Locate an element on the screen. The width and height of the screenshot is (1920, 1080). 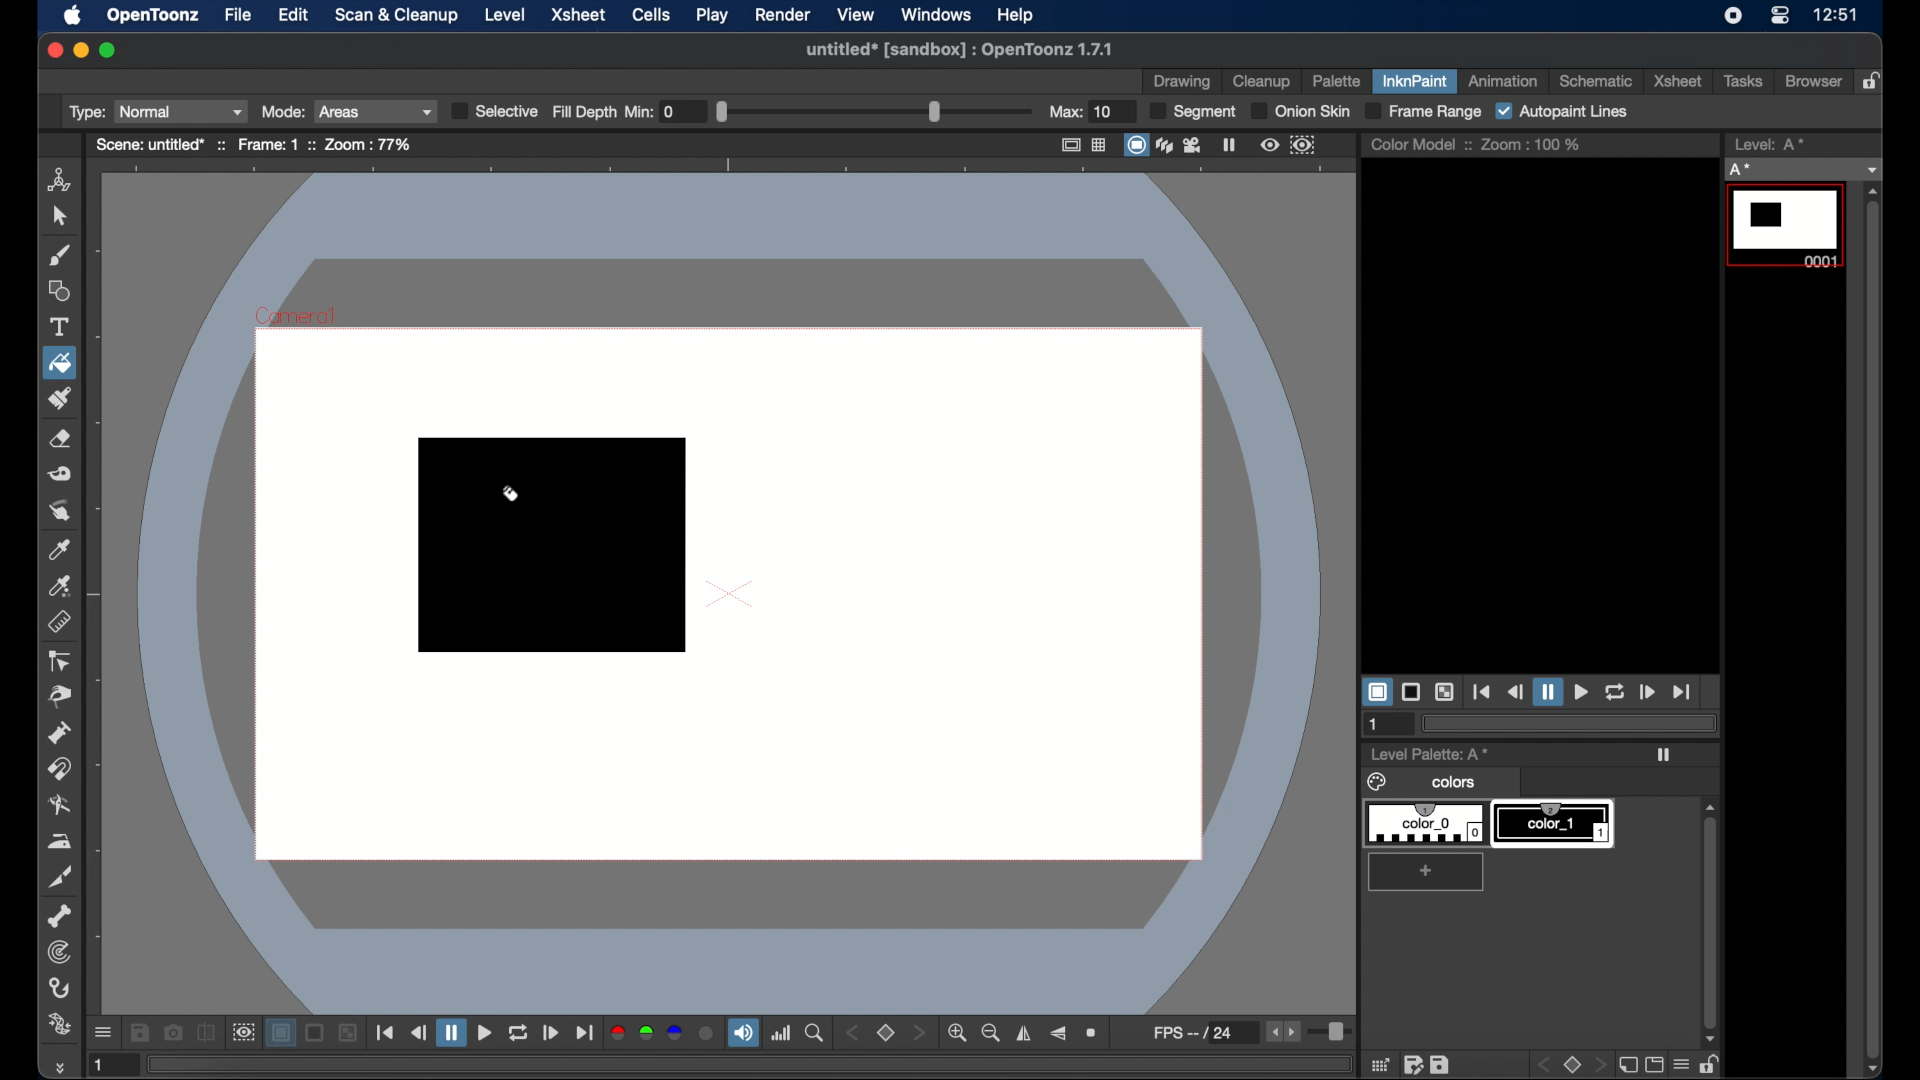
ontrol point editor tool is located at coordinates (59, 661).